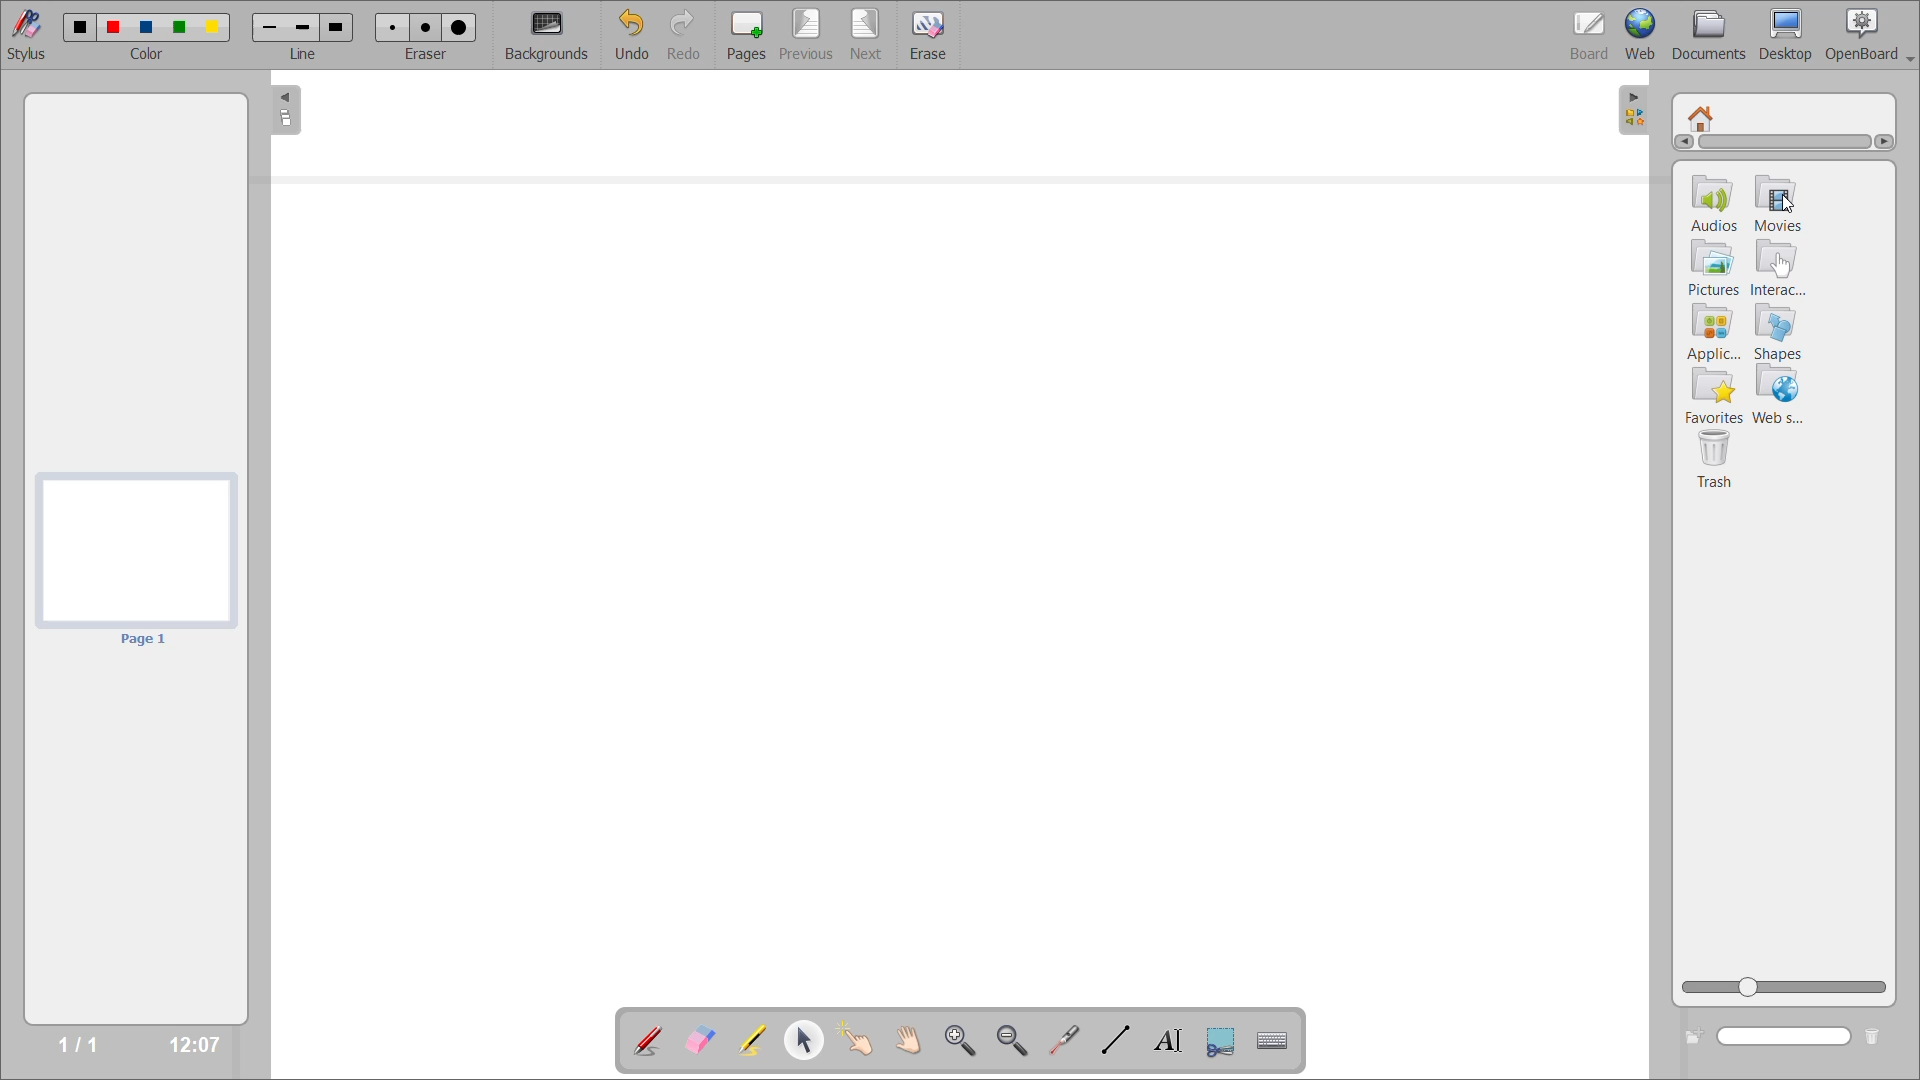  I want to click on virtual keyboard, so click(1281, 1043).